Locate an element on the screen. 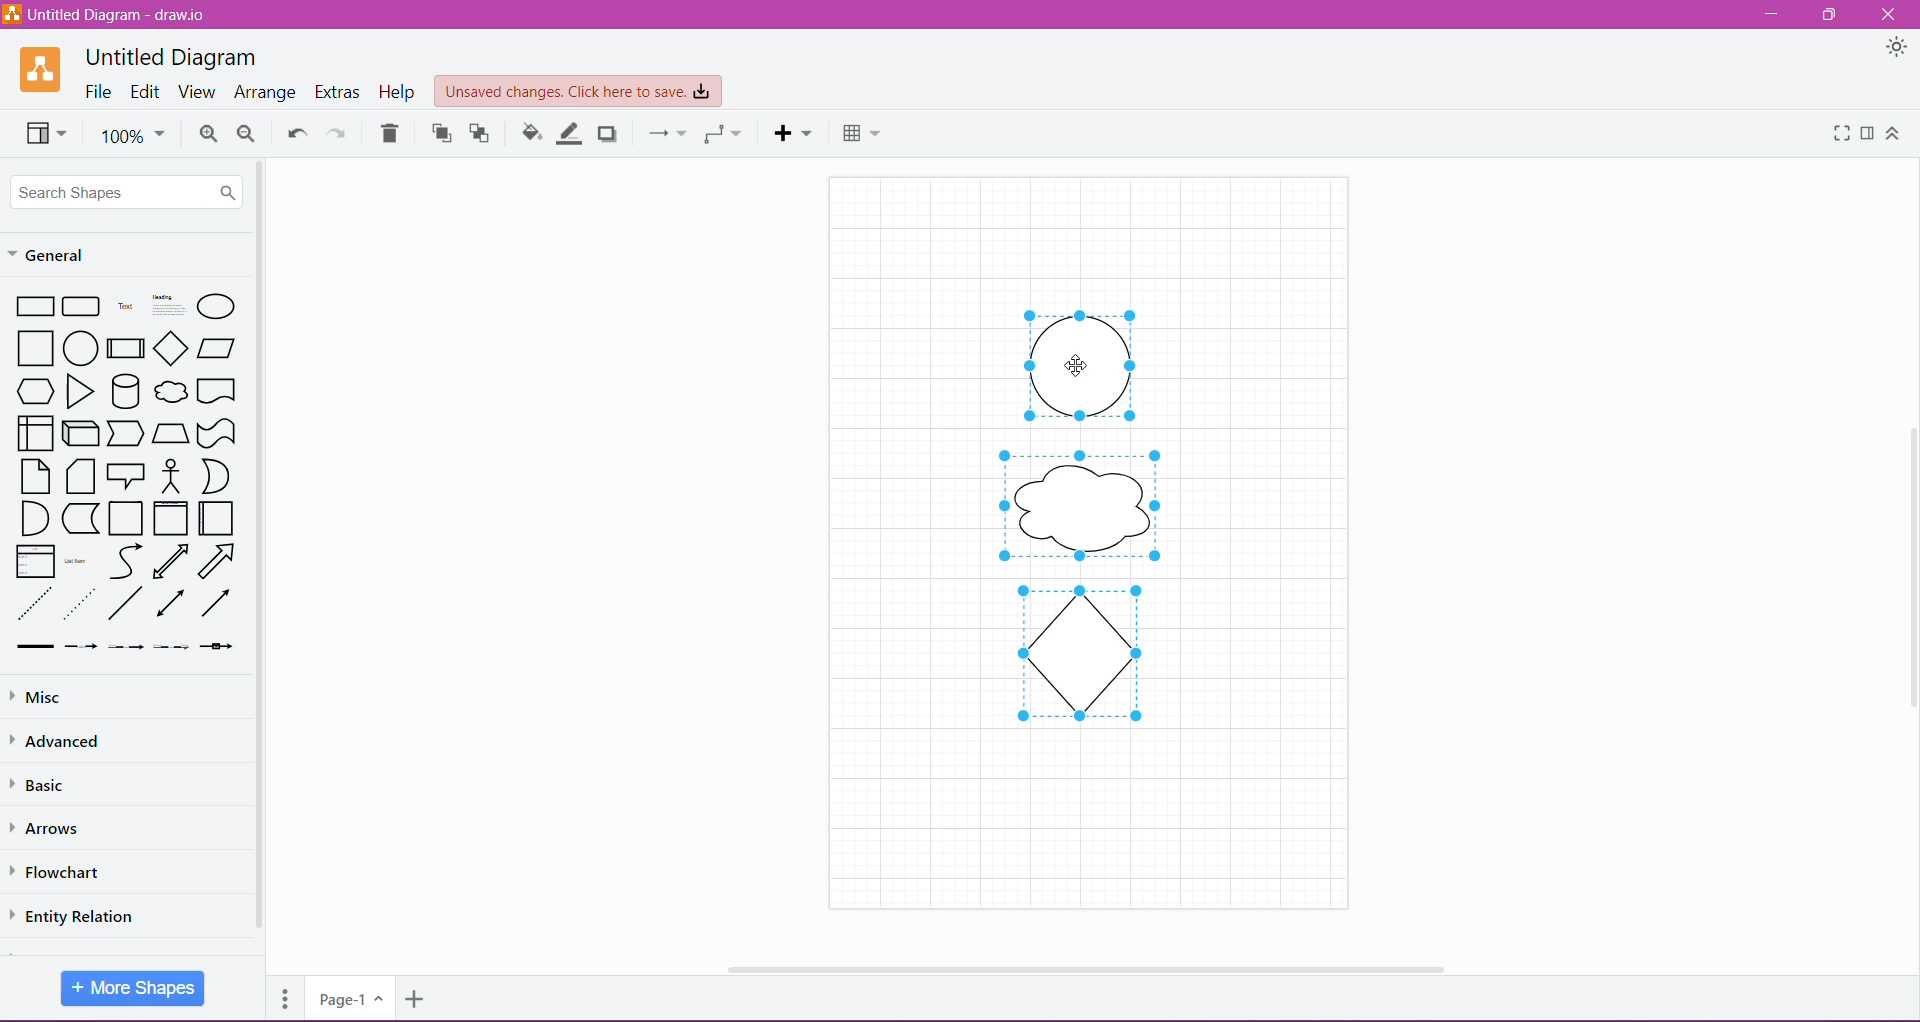 The image size is (1920, 1022). Untitled Diagram is located at coordinates (171, 57).